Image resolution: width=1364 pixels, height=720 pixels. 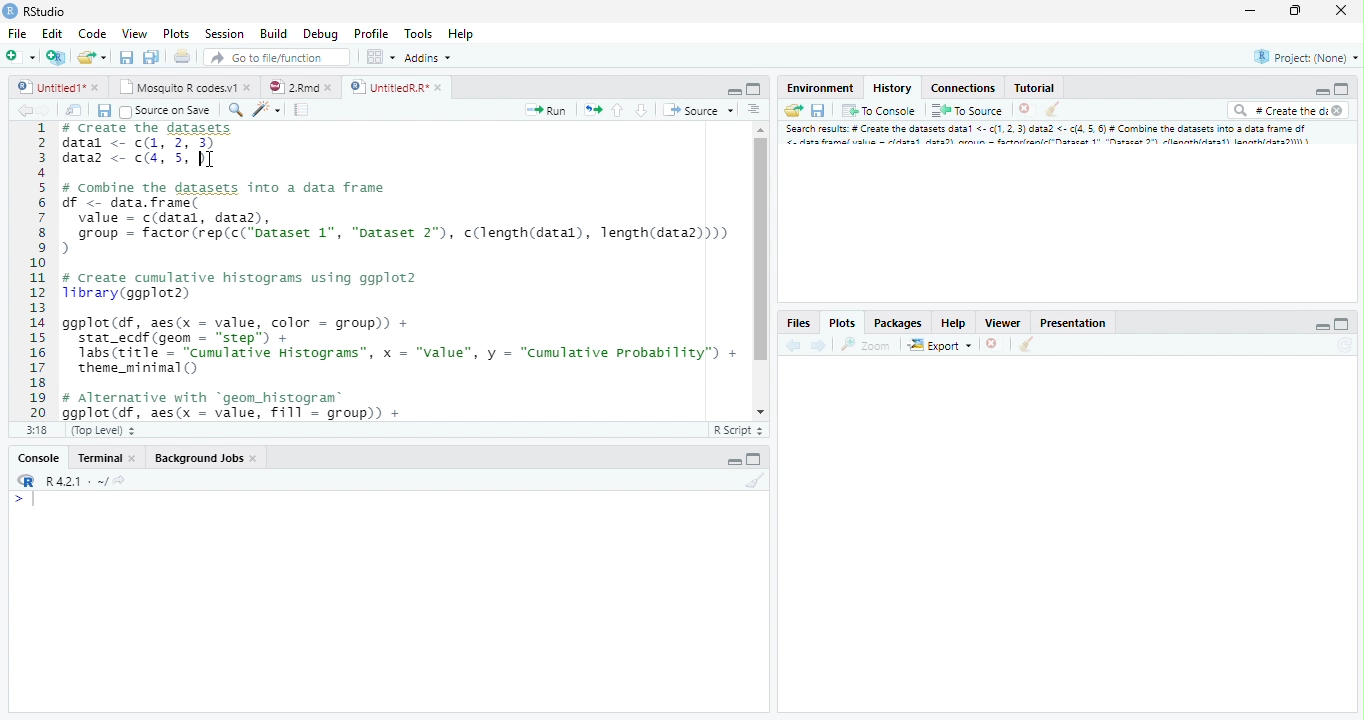 I want to click on To Source, so click(x=968, y=110).